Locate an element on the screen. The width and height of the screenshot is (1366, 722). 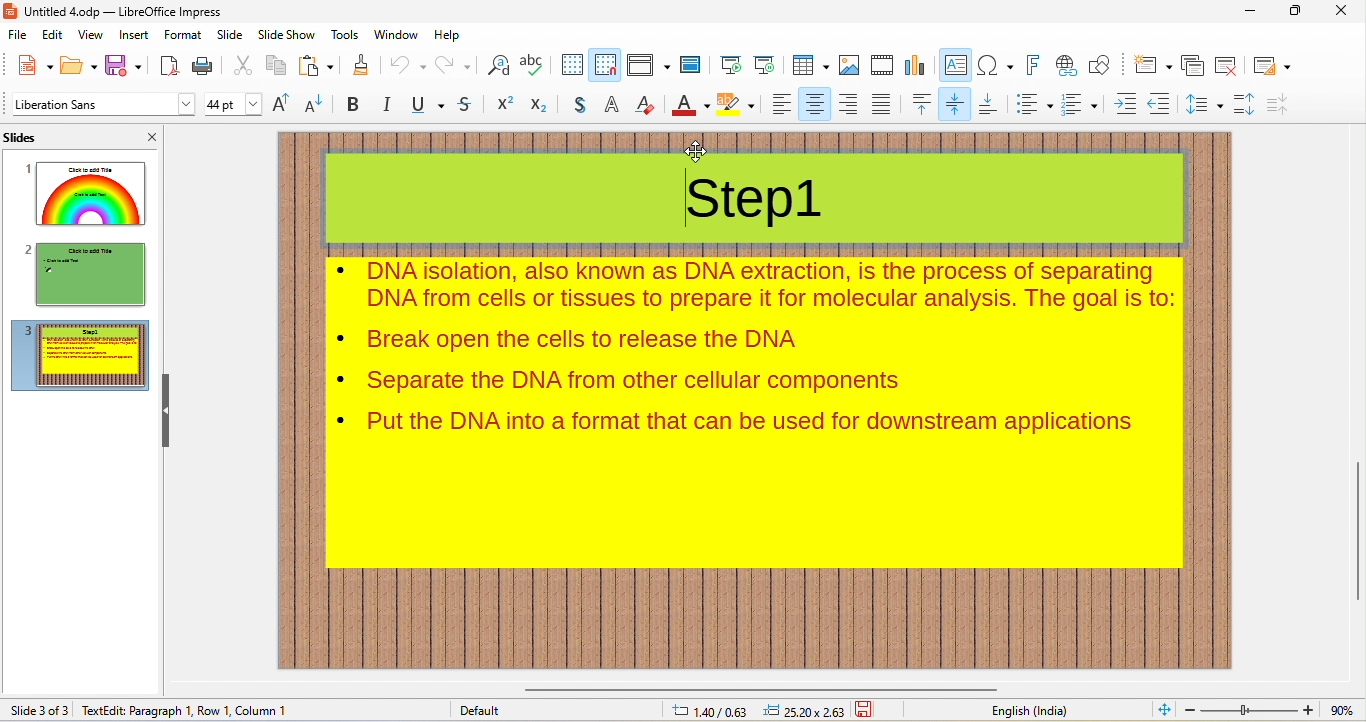
redo is located at coordinates (456, 65).